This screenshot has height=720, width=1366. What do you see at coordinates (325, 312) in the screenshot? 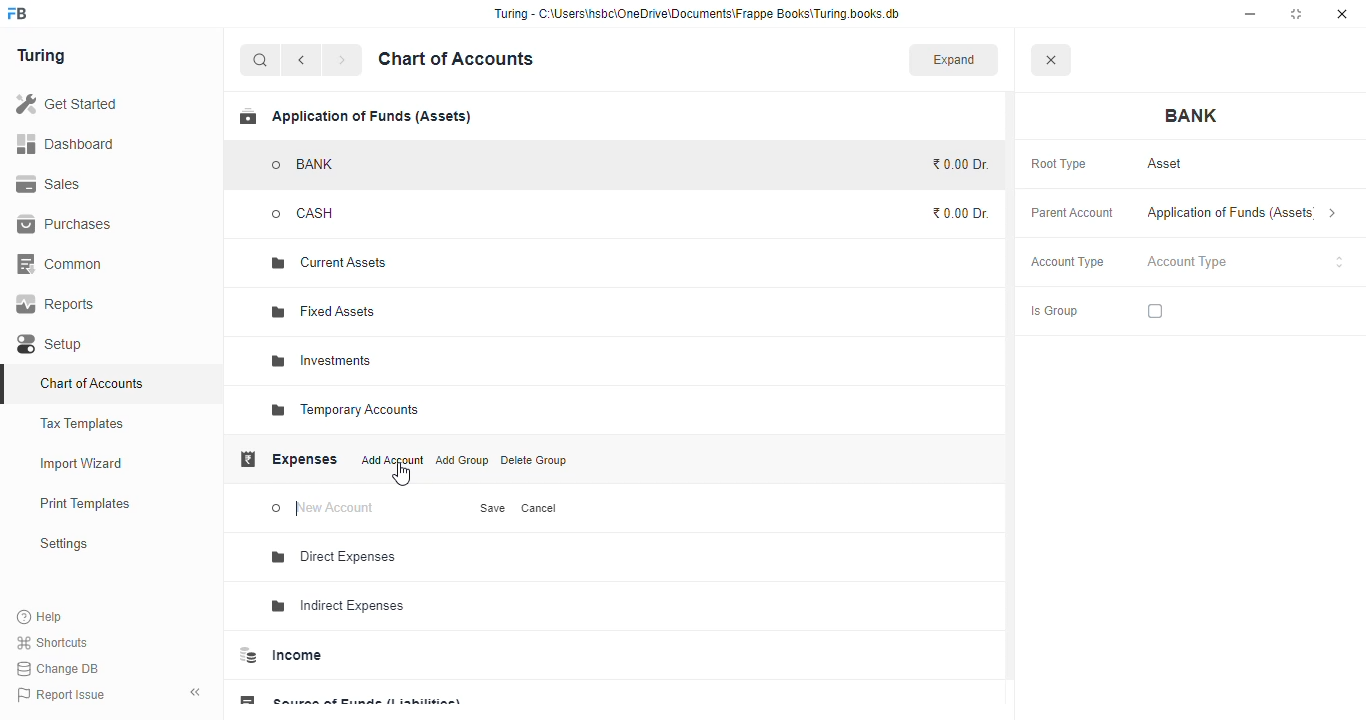
I see `fixed assets` at bounding box center [325, 312].